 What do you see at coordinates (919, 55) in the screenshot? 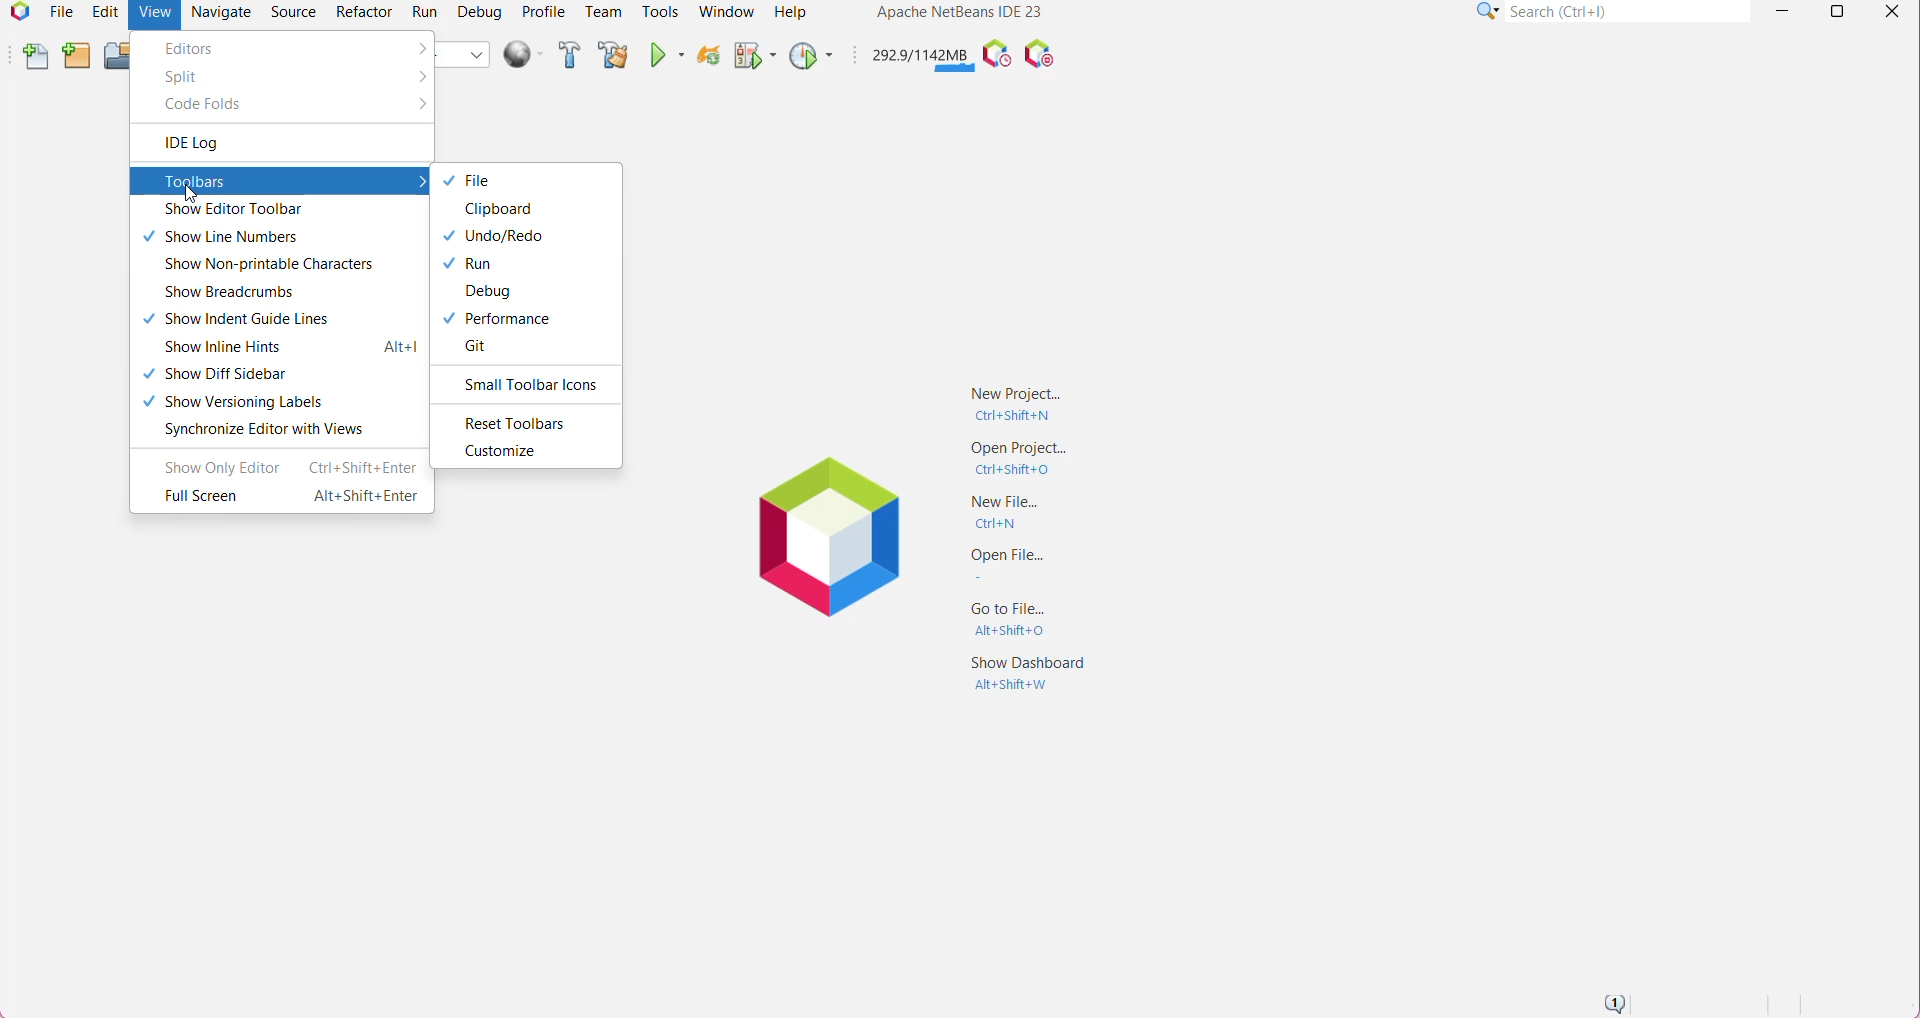
I see `Click to force garbage collection` at bounding box center [919, 55].